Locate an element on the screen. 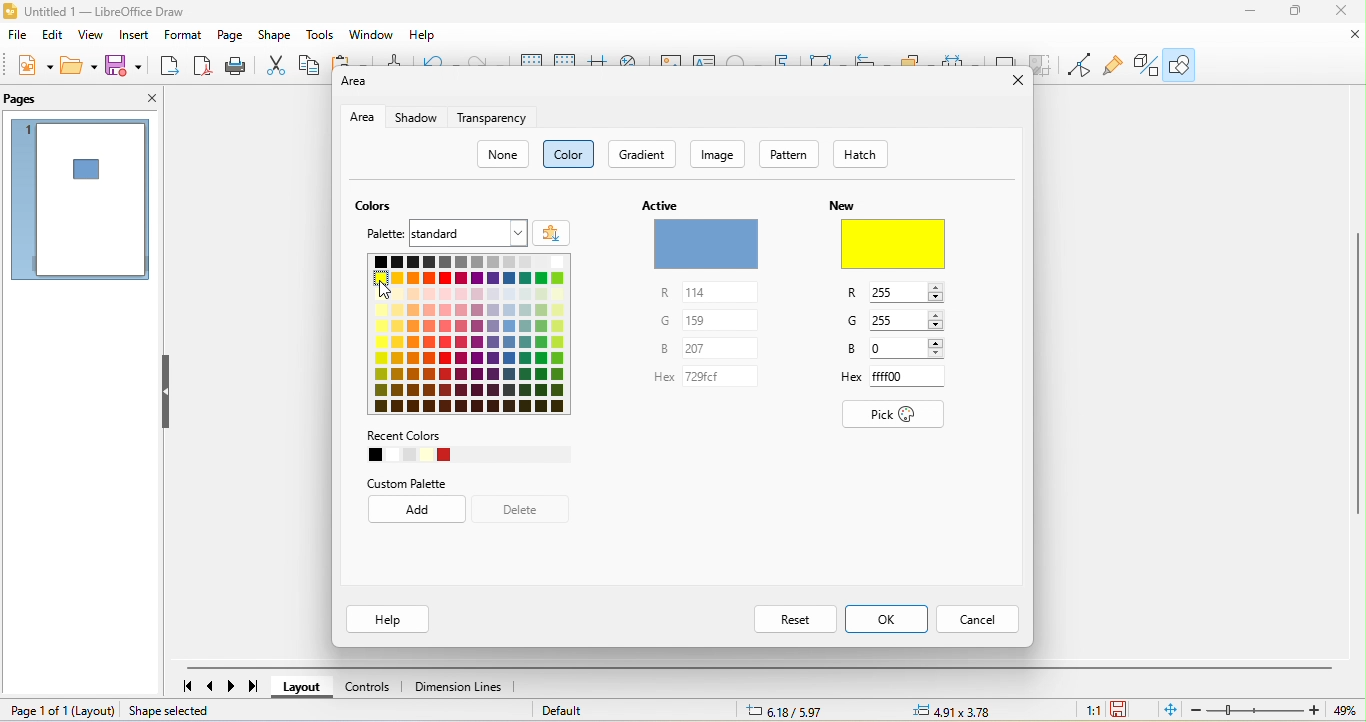 This screenshot has height=722, width=1366. dimension lines is located at coordinates (466, 685).